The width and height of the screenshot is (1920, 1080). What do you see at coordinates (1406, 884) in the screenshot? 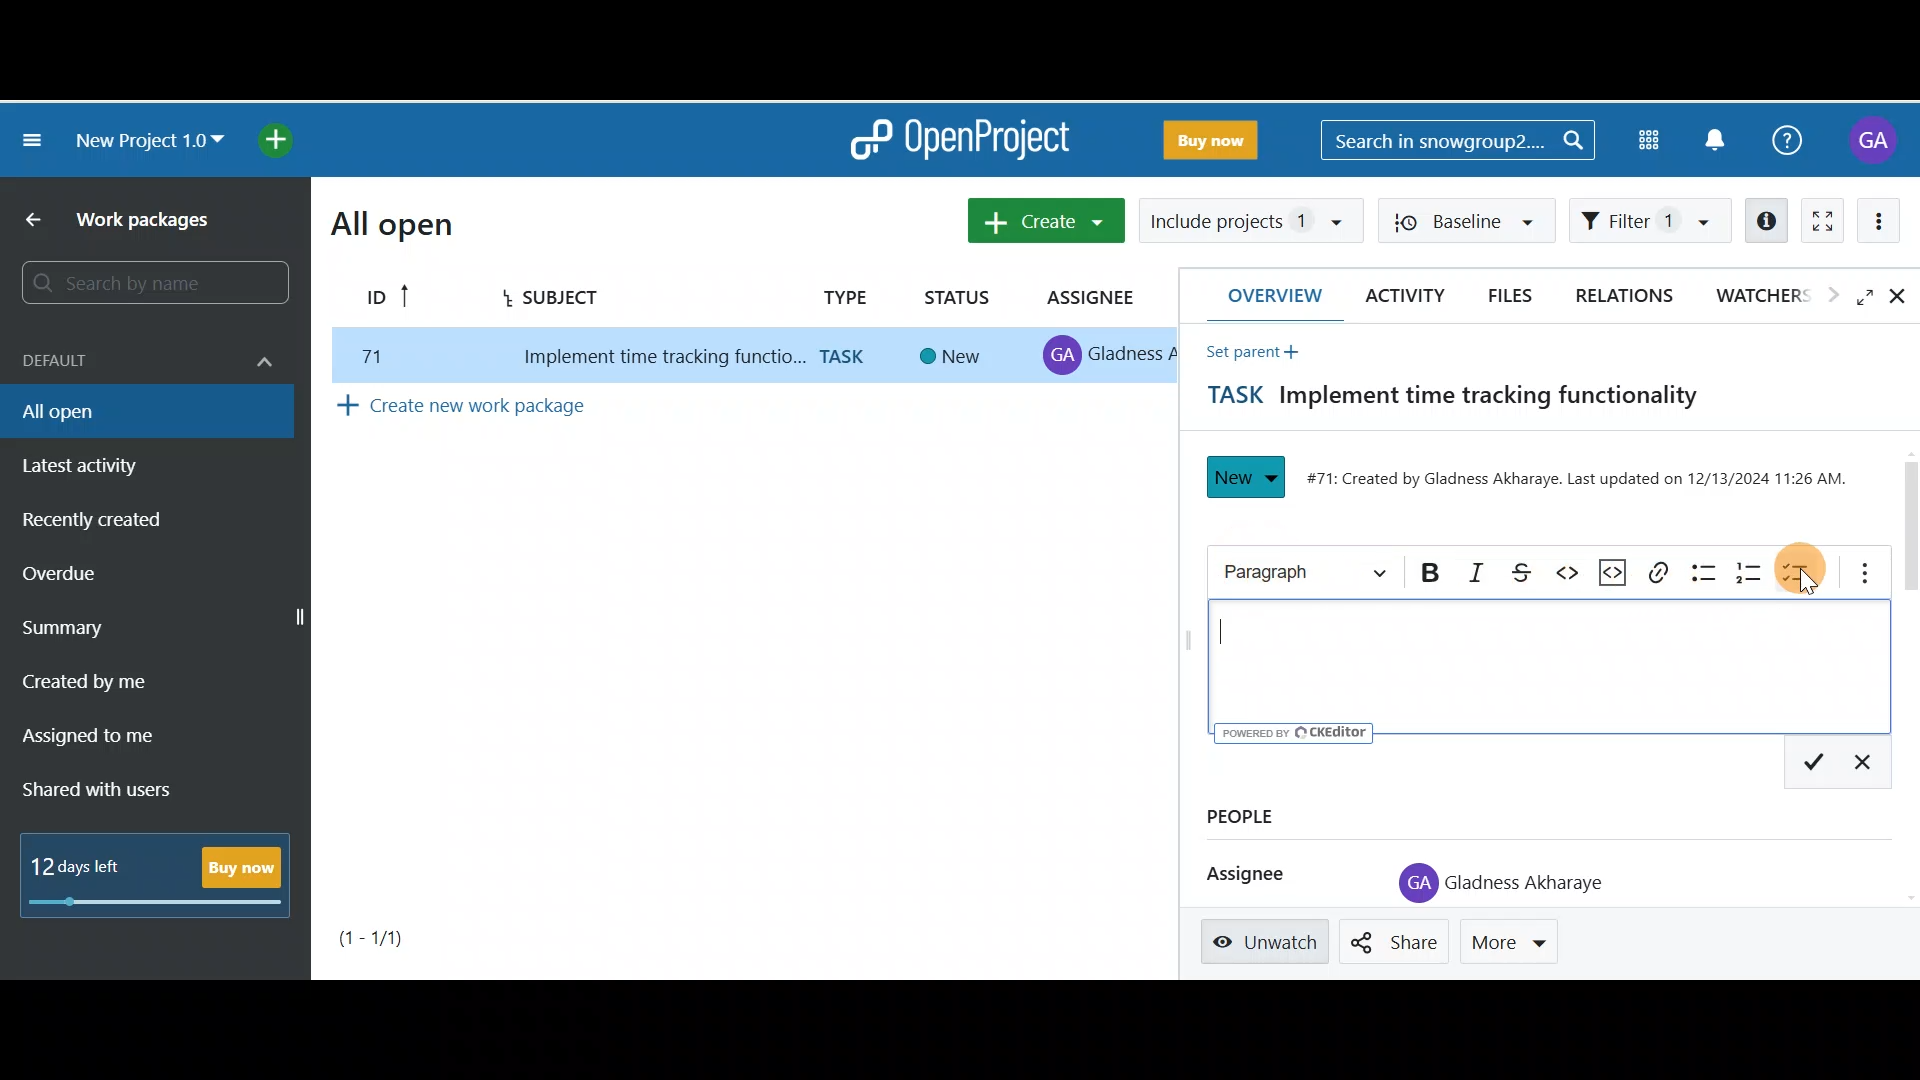
I see `profile icon` at bounding box center [1406, 884].